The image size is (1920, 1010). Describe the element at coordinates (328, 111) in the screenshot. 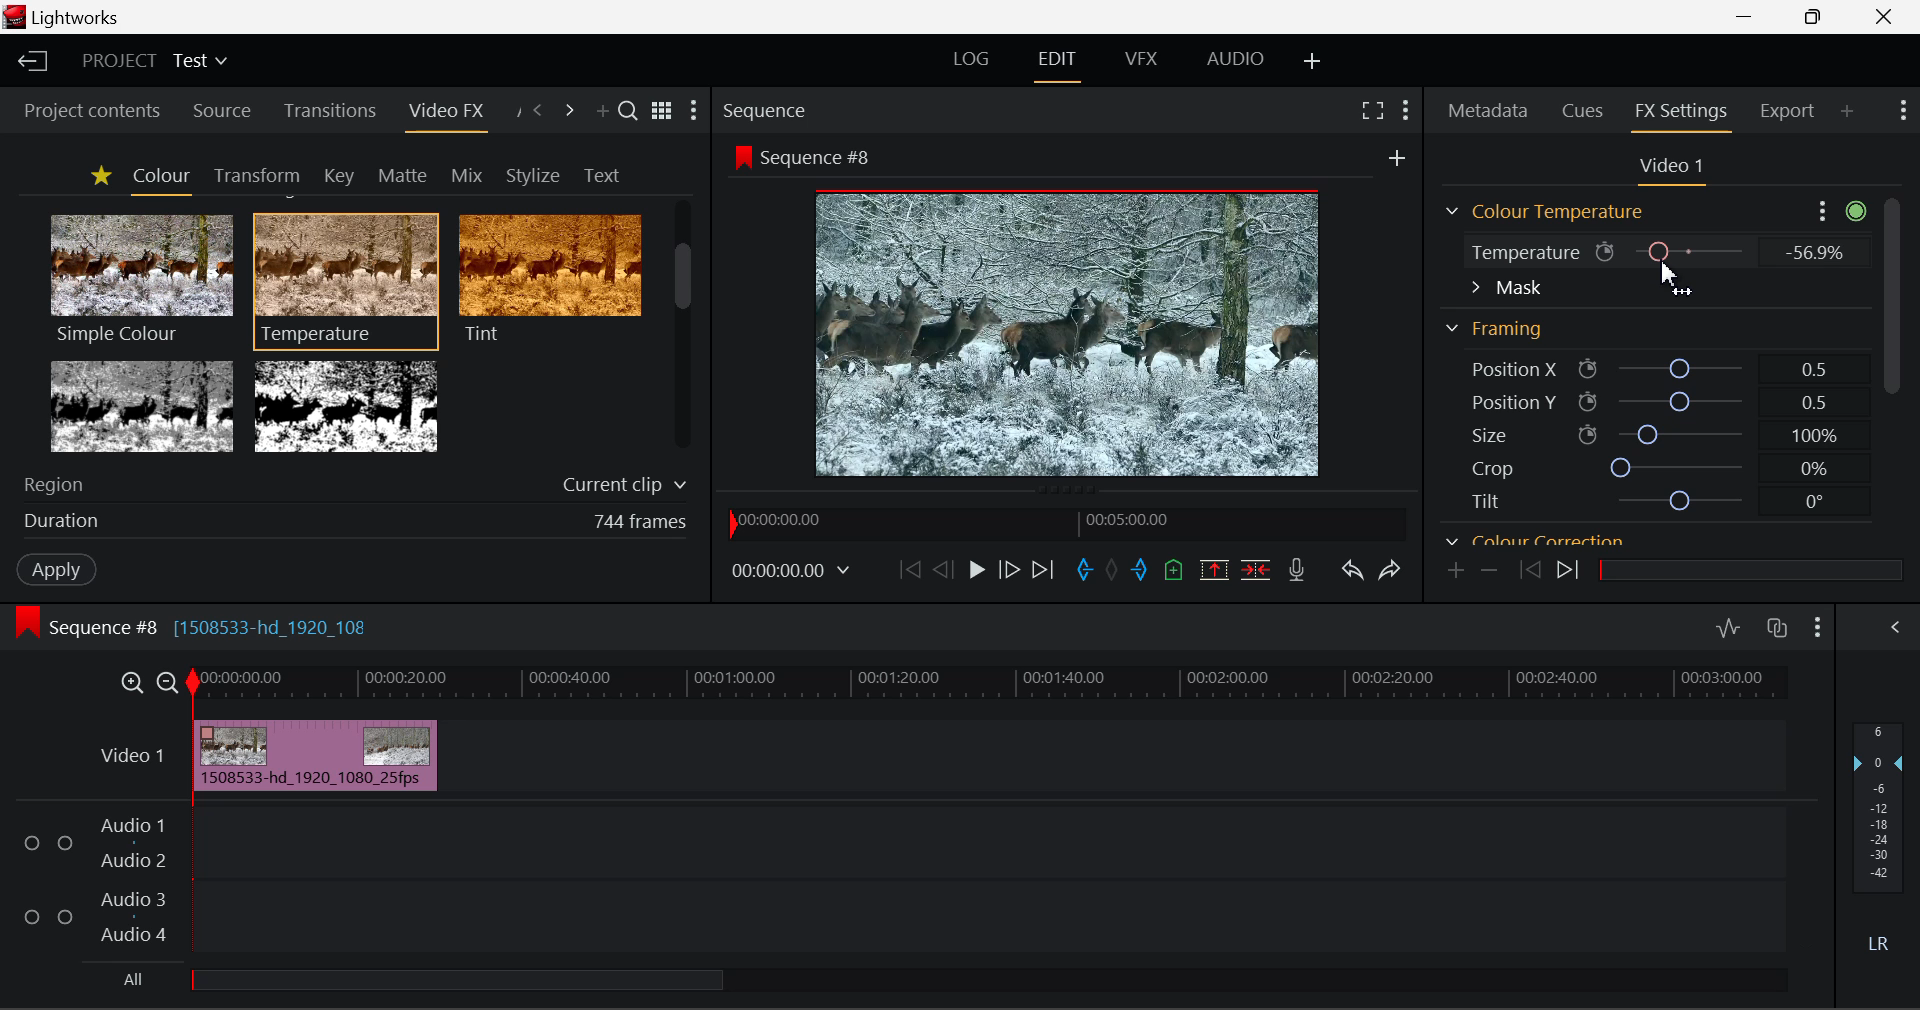

I see `Transitions` at that location.